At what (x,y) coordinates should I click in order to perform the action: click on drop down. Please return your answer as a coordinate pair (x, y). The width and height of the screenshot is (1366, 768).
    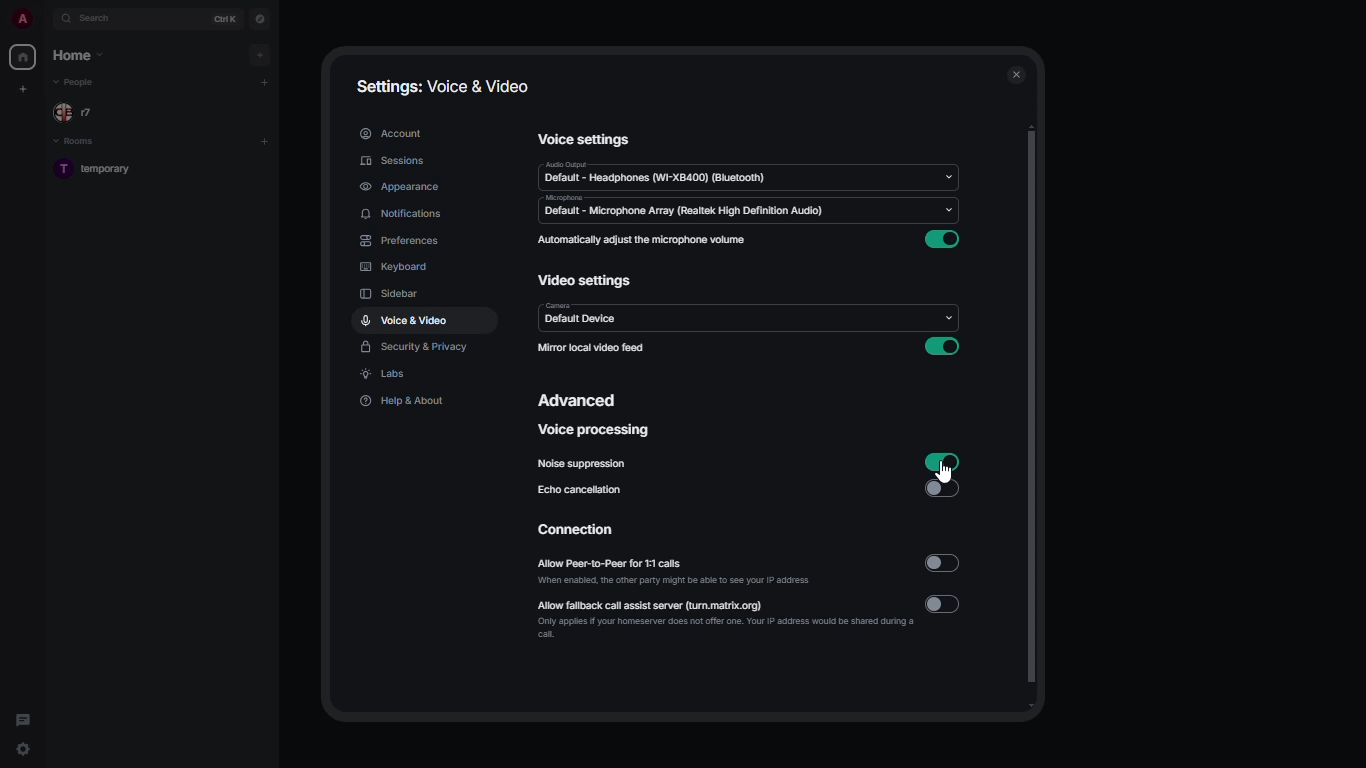
    Looking at the image, I should click on (943, 315).